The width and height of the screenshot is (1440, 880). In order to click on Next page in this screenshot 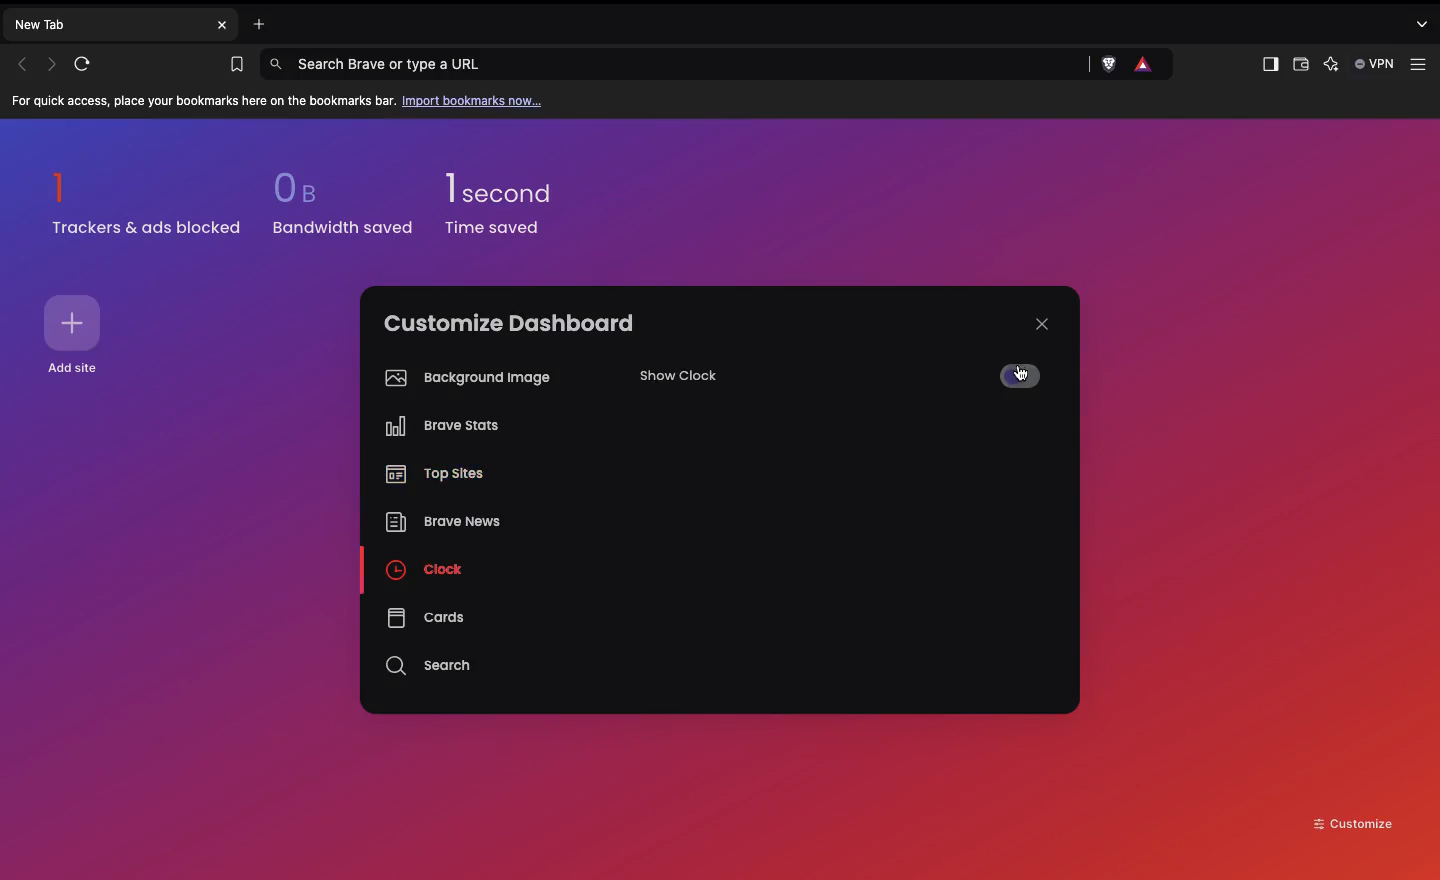, I will do `click(54, 63)`.